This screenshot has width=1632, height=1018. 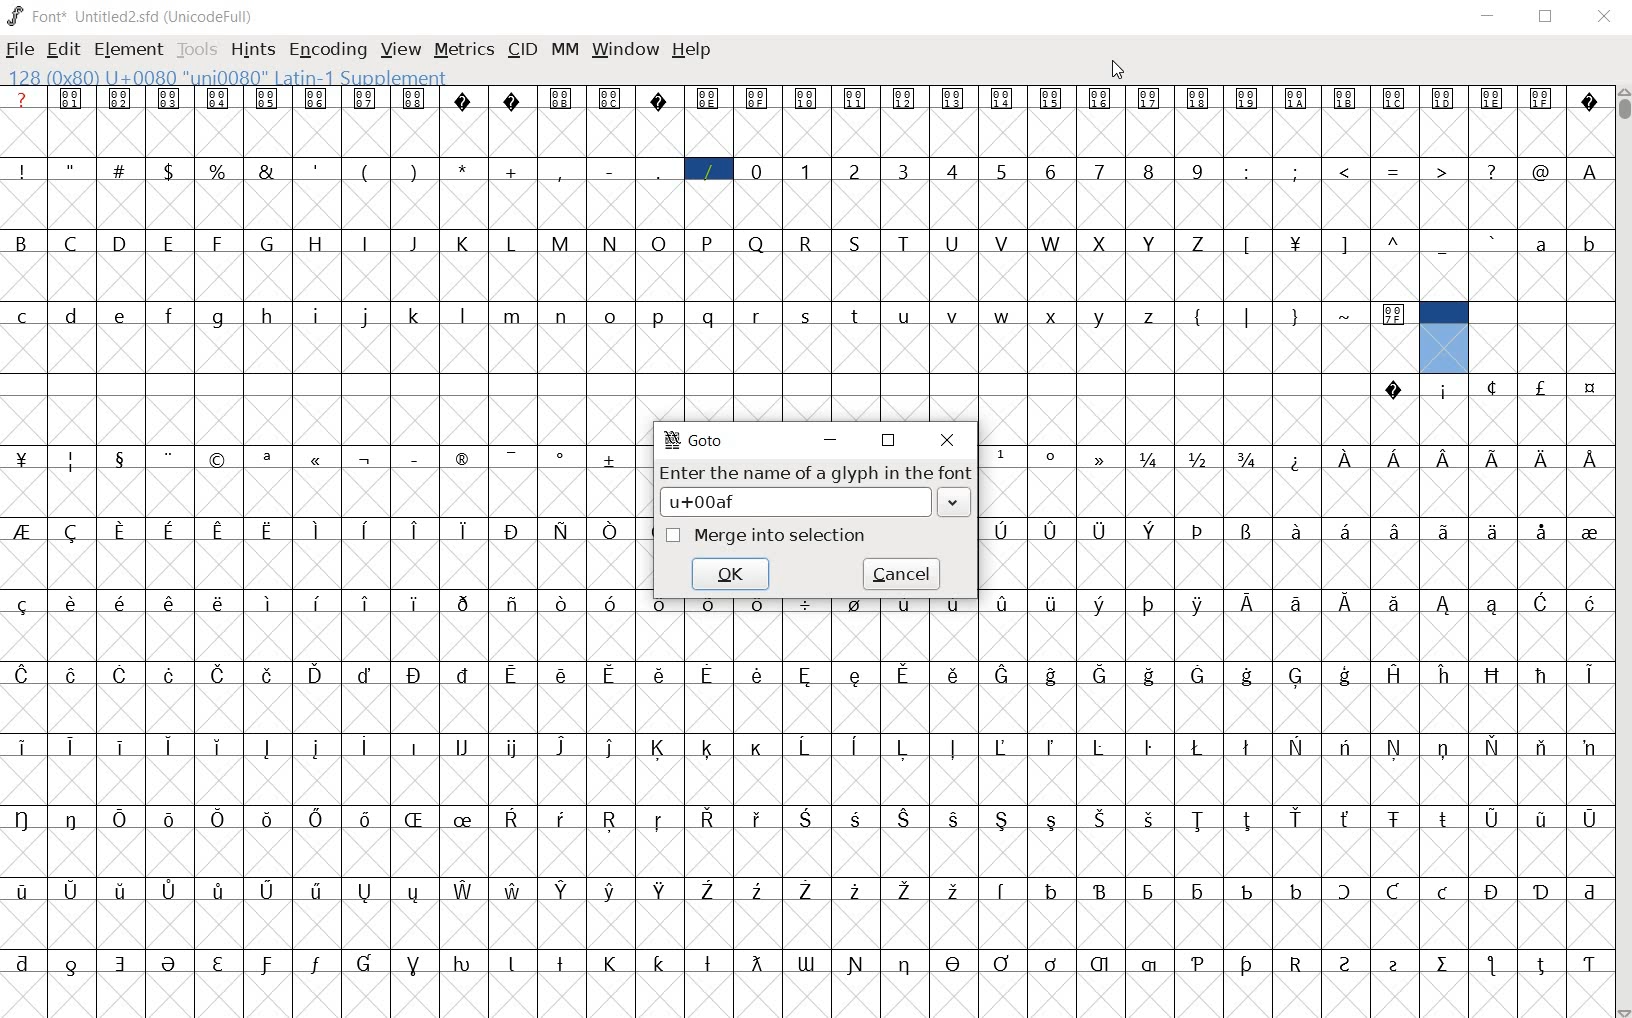 What do you see at coordinates (1445, 100) in the screenshot?
I see `Symbol` at bounding box center [1445, 100].